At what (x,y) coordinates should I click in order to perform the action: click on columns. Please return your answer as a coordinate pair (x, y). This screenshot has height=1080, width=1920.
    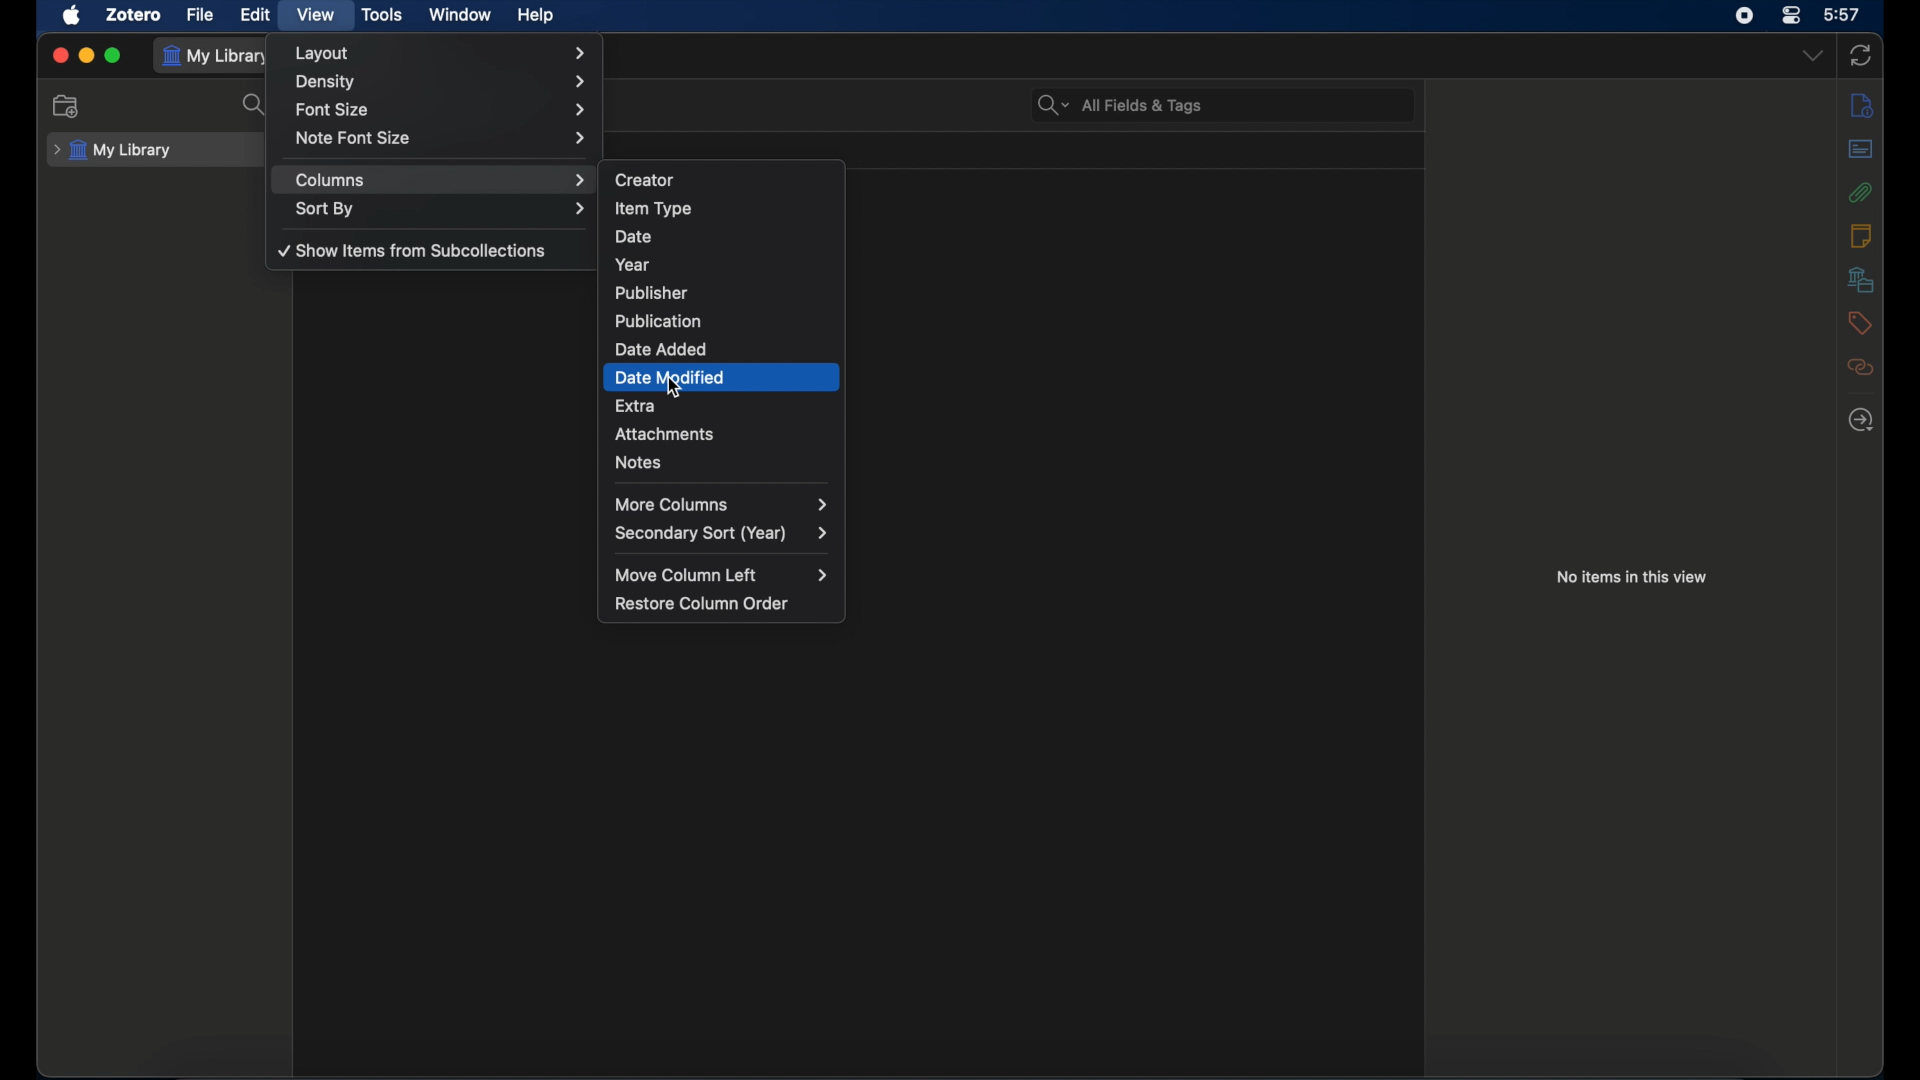
    Looking at the image, I should click on (442, 181).